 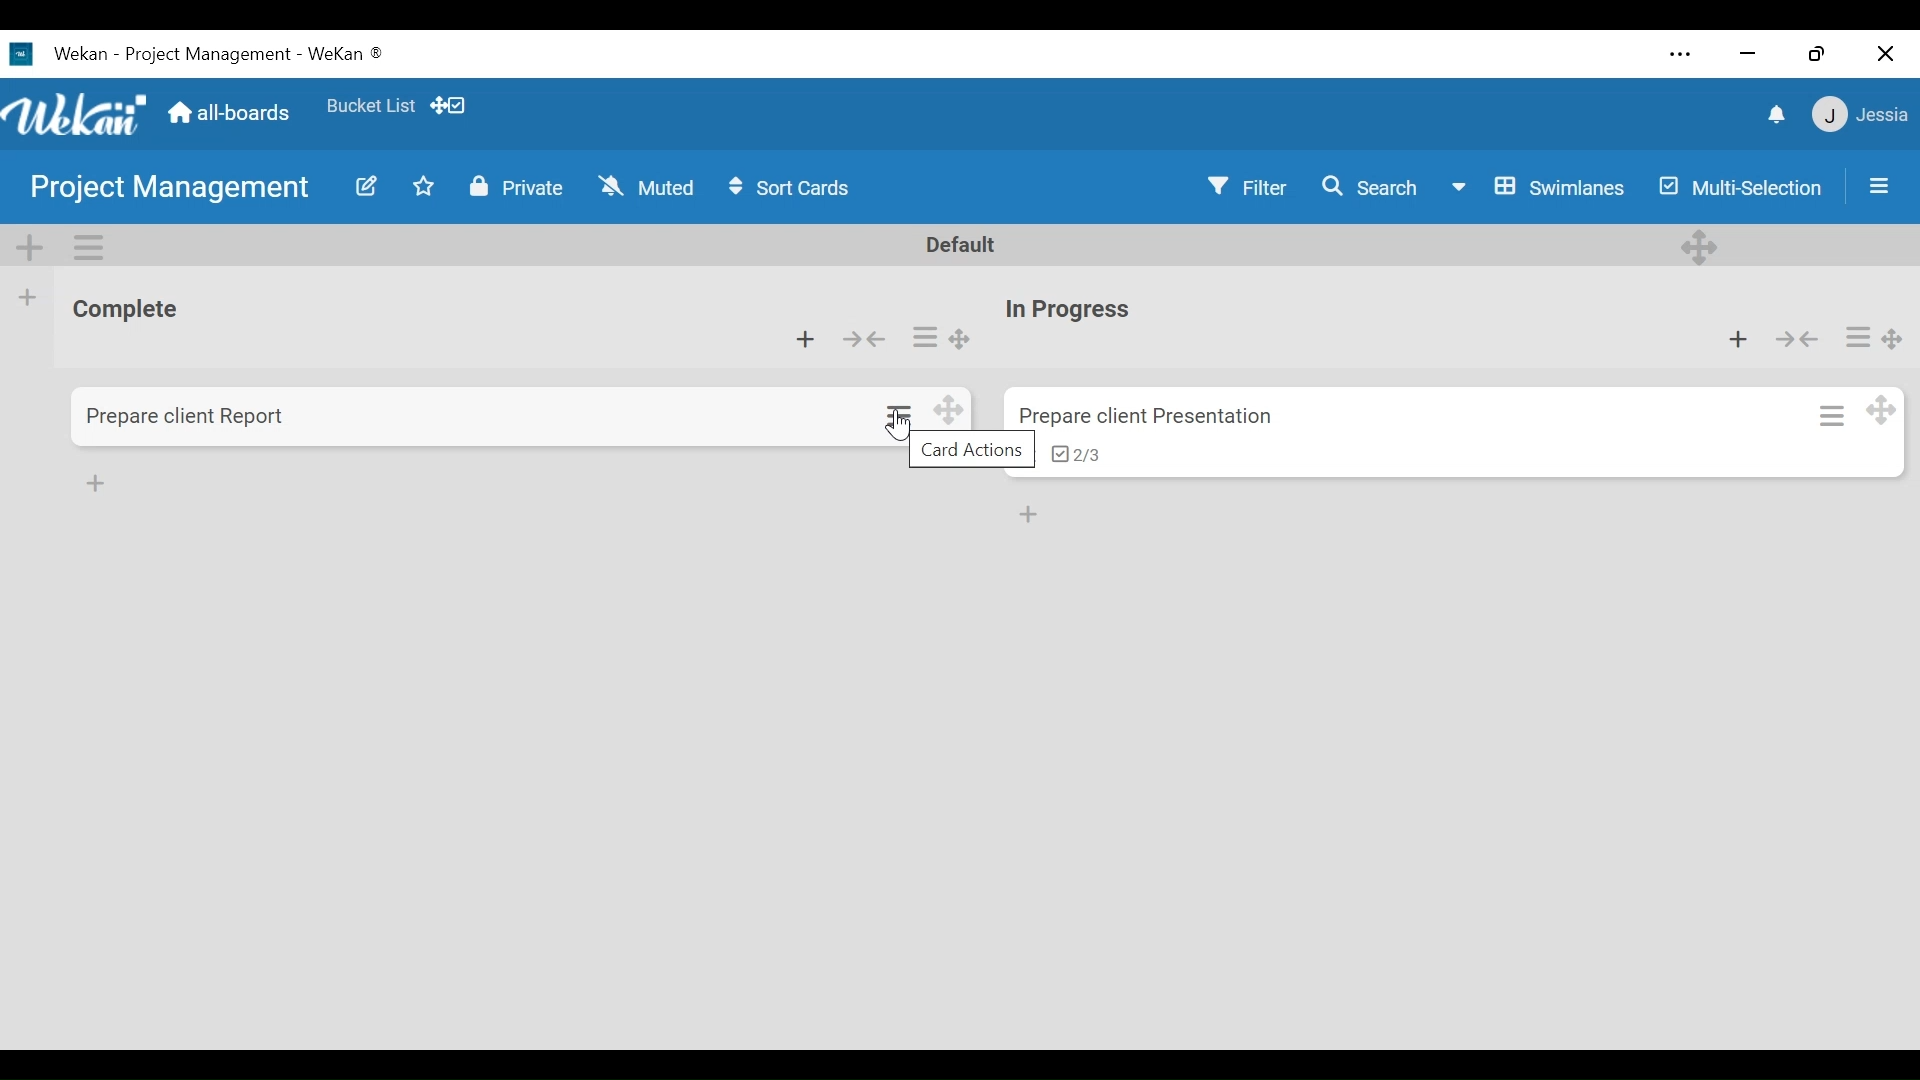 I want to click on Add card to bottom of the list, so click(x=1031, y=515).